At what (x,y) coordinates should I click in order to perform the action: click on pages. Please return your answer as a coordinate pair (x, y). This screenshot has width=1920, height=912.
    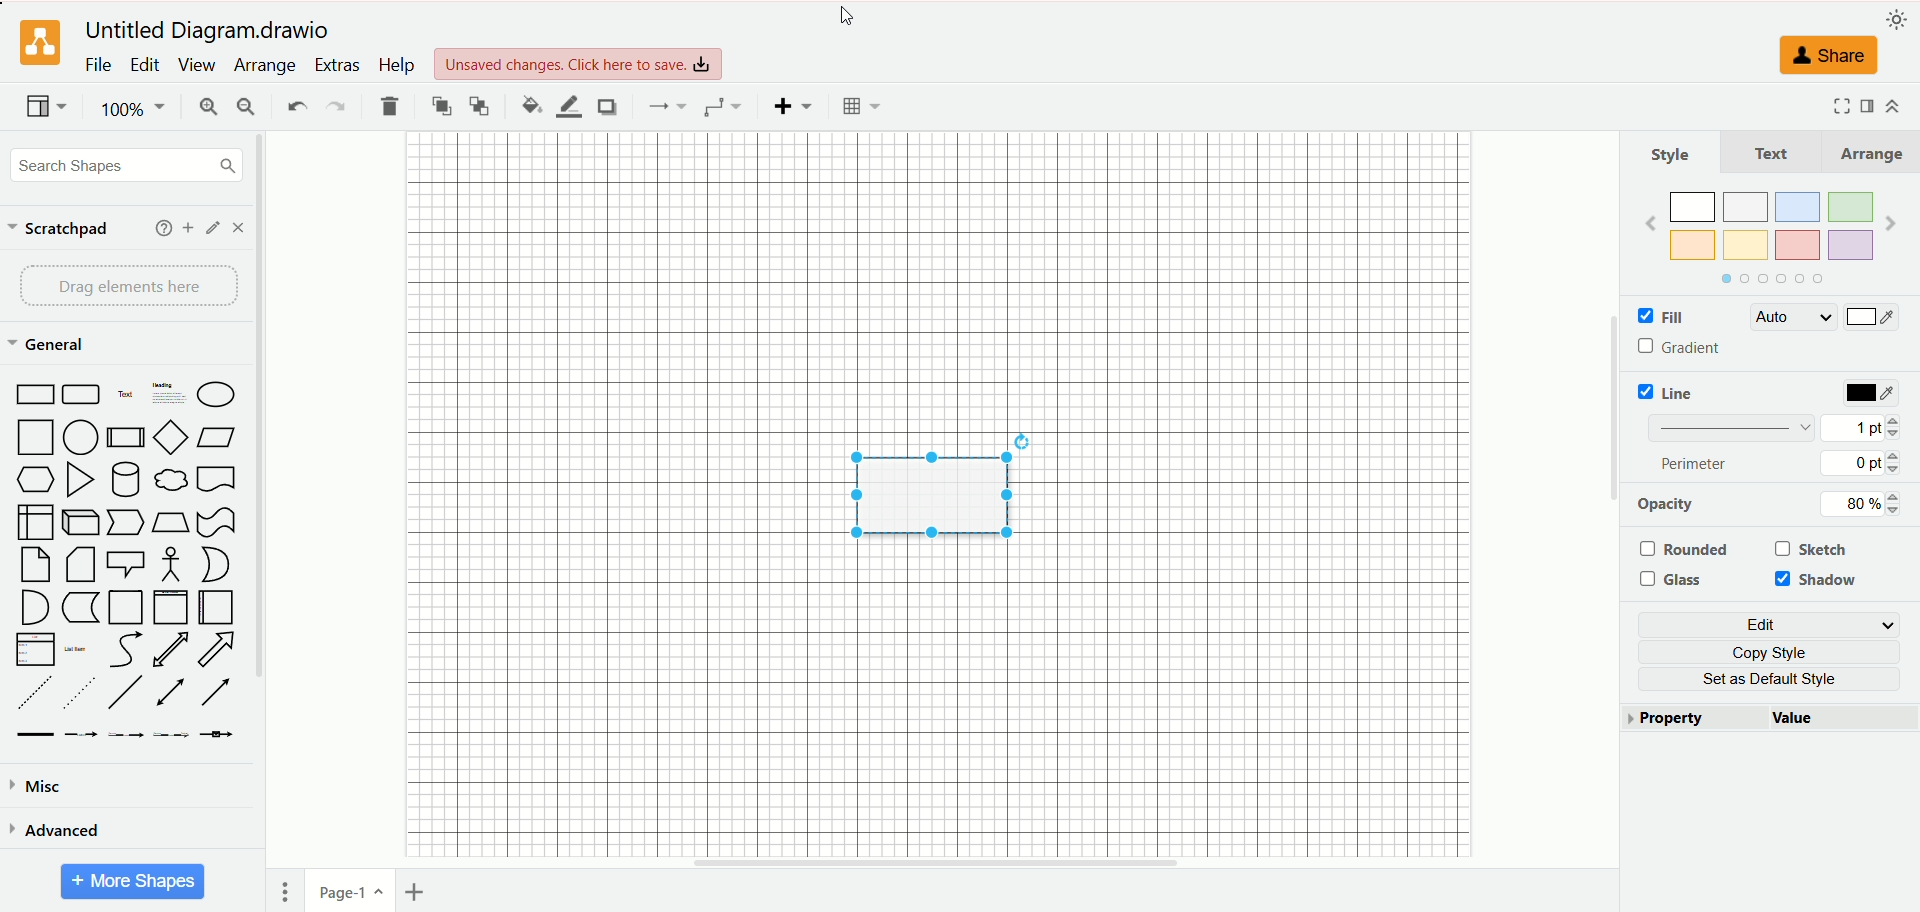
    Looking at the image, I should click on (285, 892).